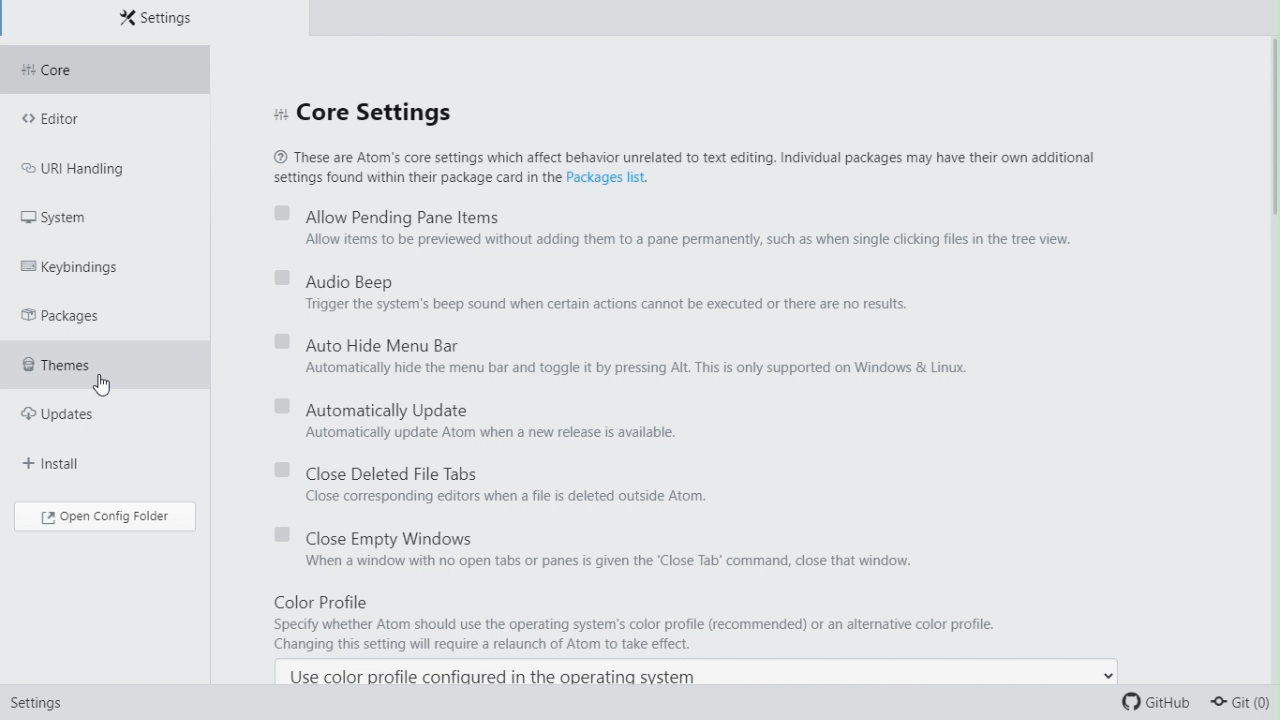 The height and width of the screenshot is (720, 1280). What do you see at coordinates (631, 343) in the screenshot?
I see `Automatically hide menu bar` at bounding box center [631, 343].